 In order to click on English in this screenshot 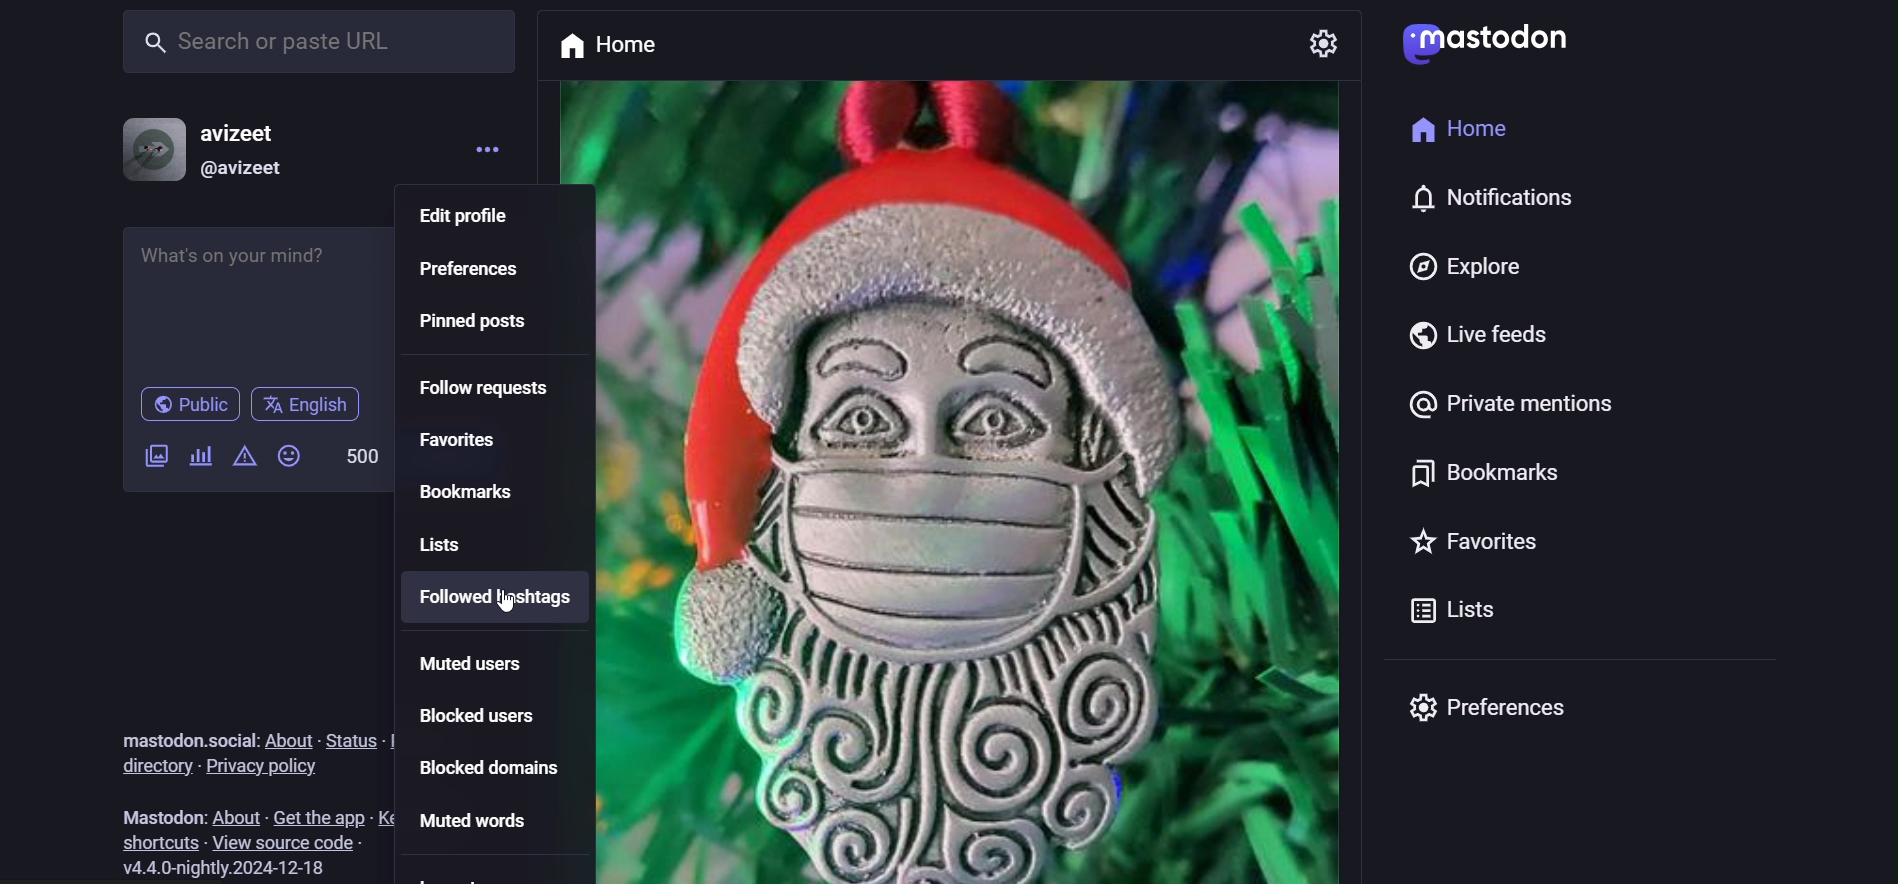, I will do `click(313, 405)`.